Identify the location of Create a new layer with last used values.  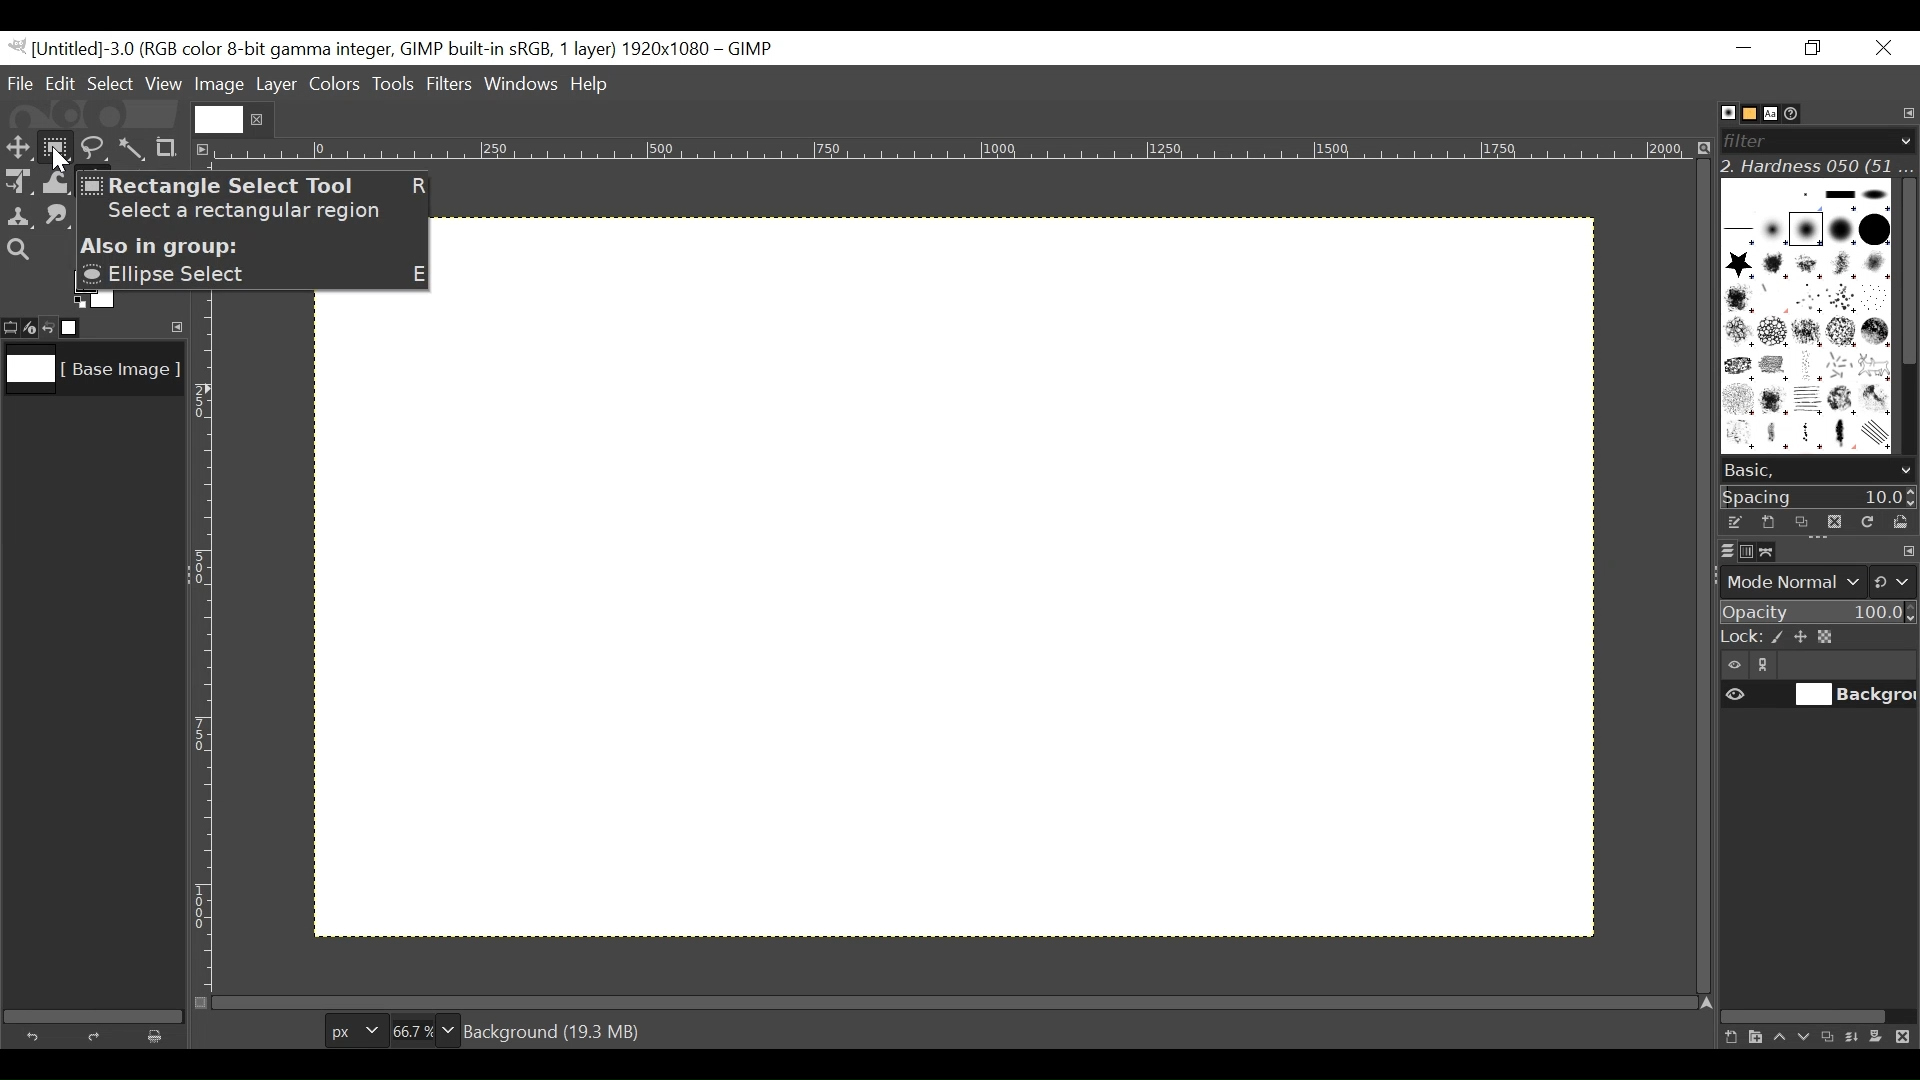
(1728, 1038).